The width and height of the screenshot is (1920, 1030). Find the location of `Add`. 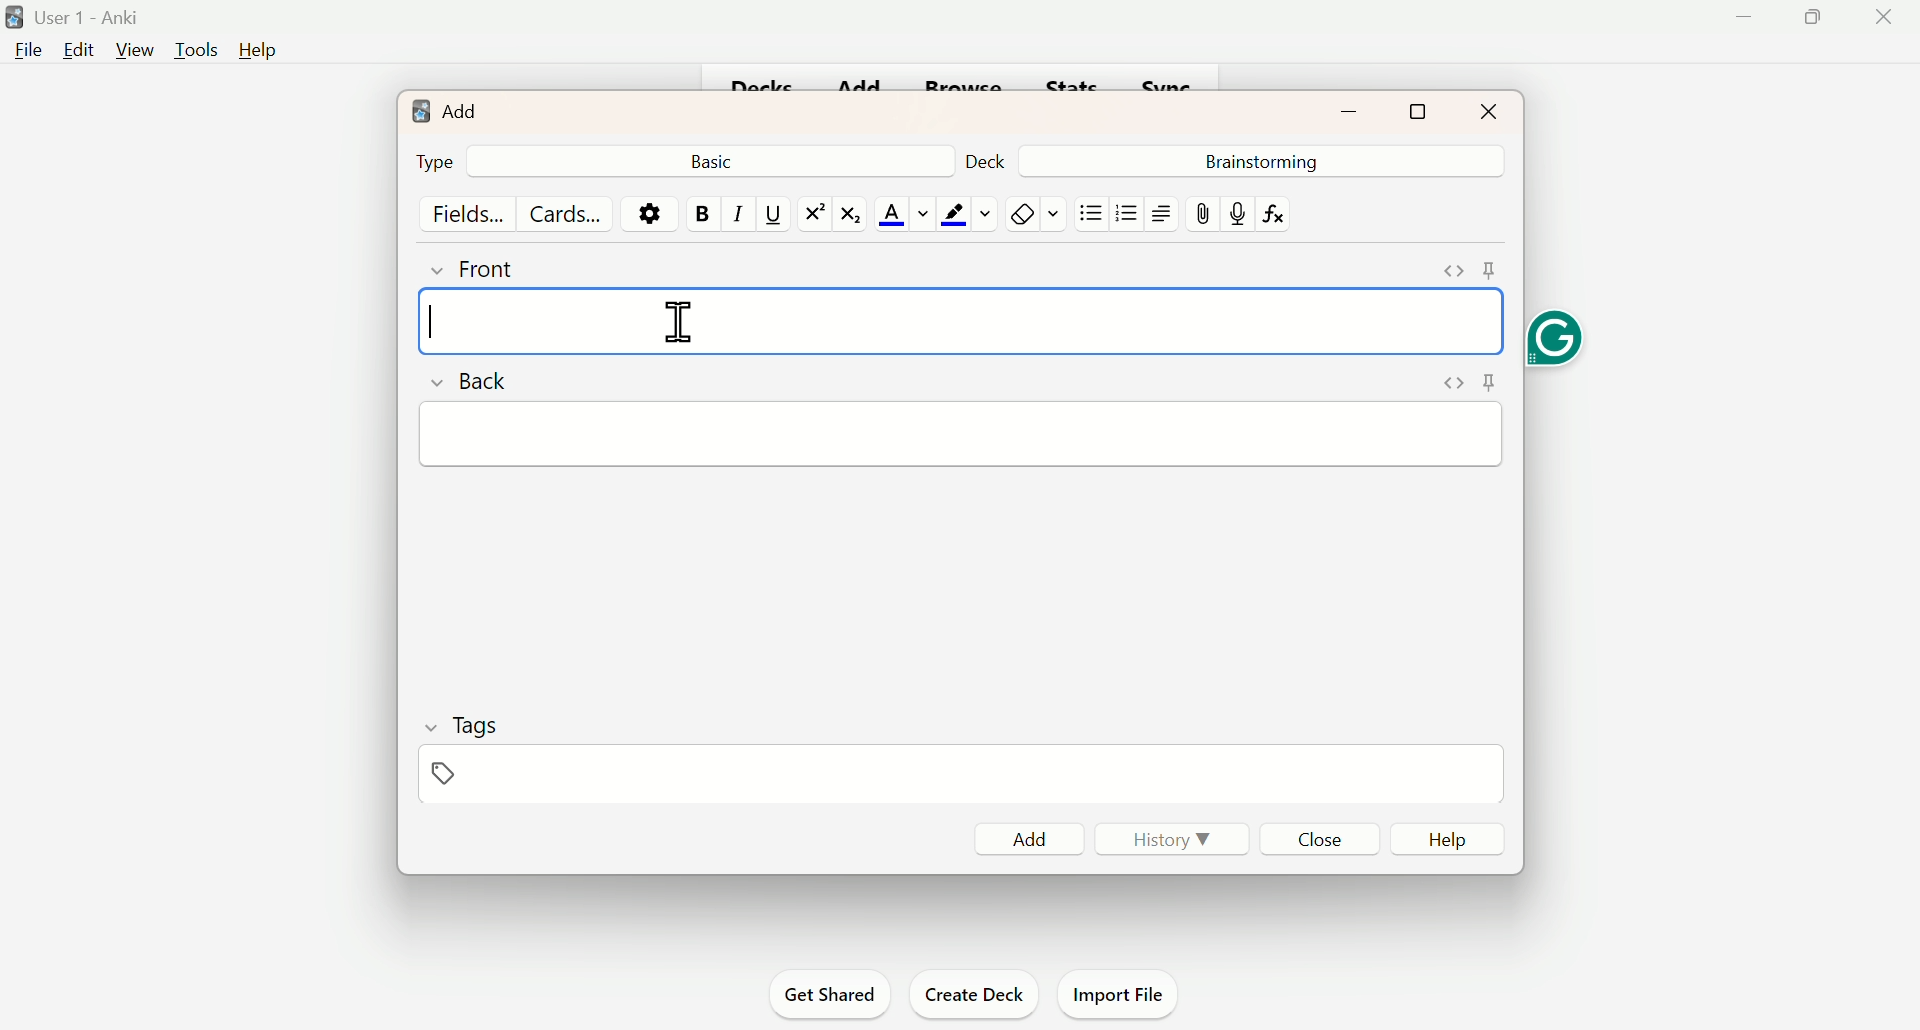

Add is located at coordinates (1030, 838).